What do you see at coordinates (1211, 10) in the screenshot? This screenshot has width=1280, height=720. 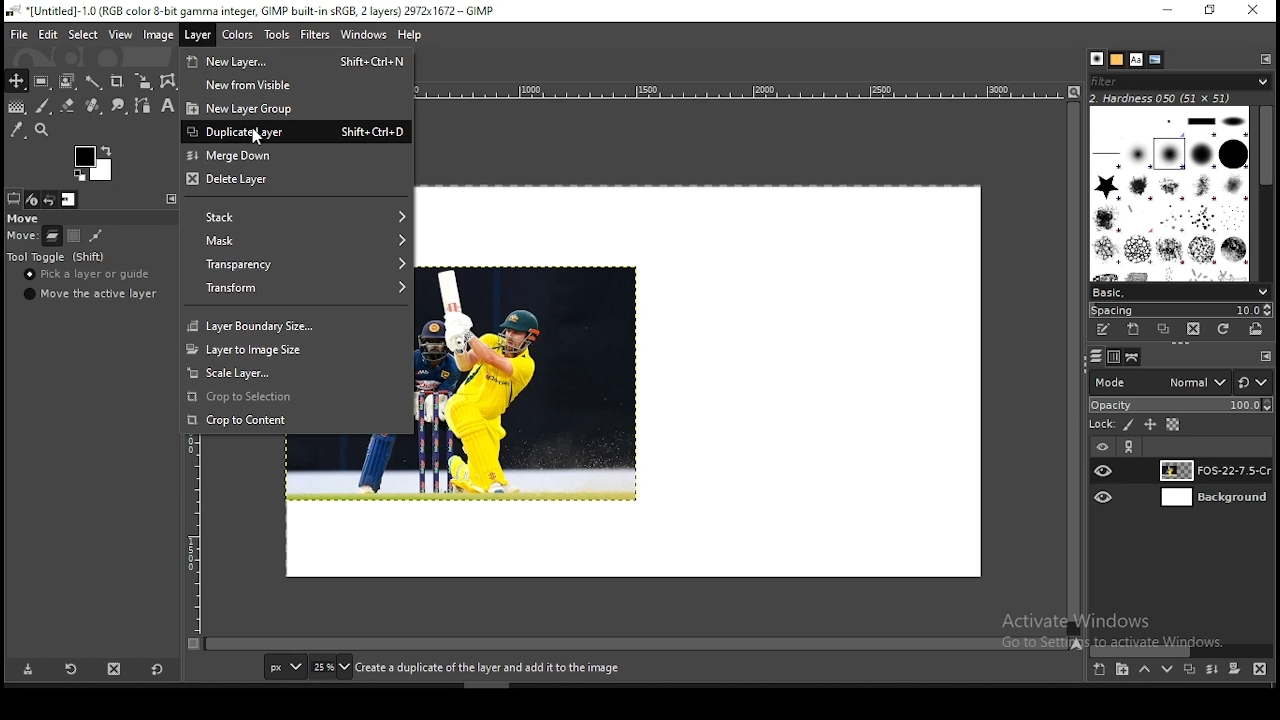 I see `Maximise ` at bounding box center [1211, 10].